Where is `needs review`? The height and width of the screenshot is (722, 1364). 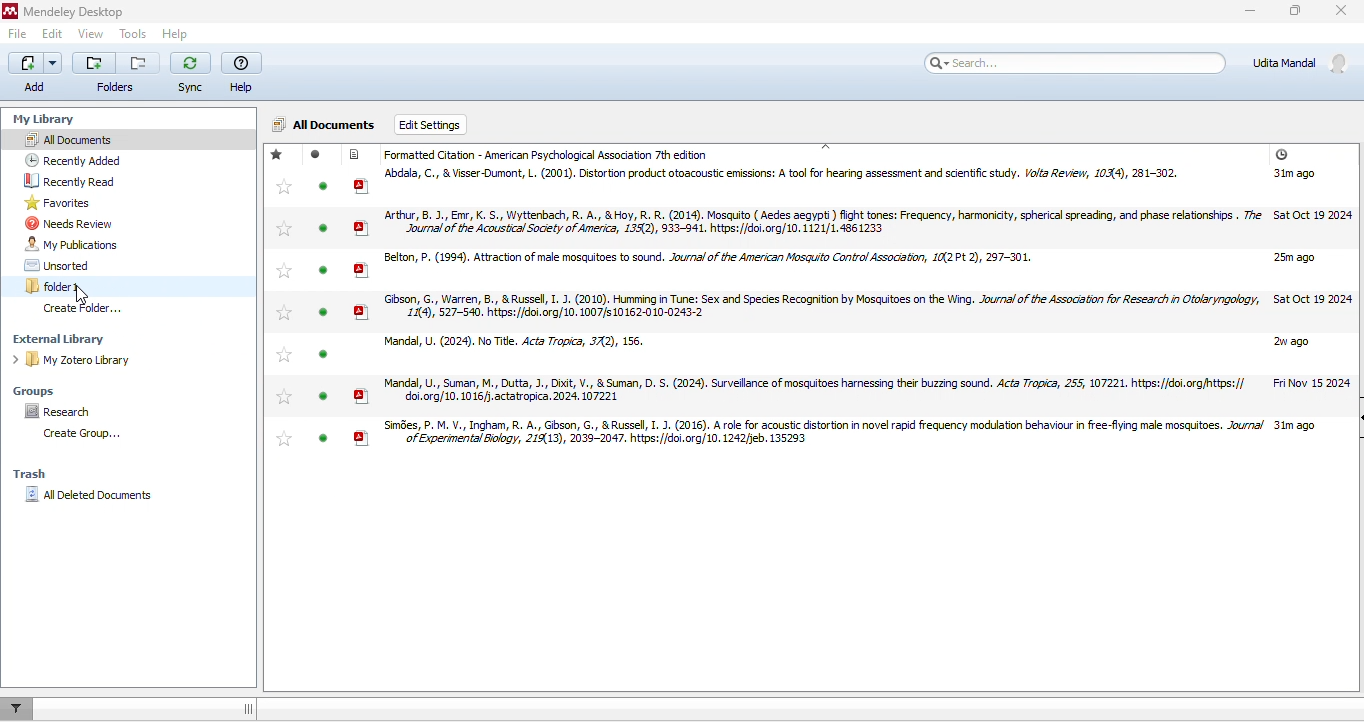
needs review is located at coordinates (70, 225).